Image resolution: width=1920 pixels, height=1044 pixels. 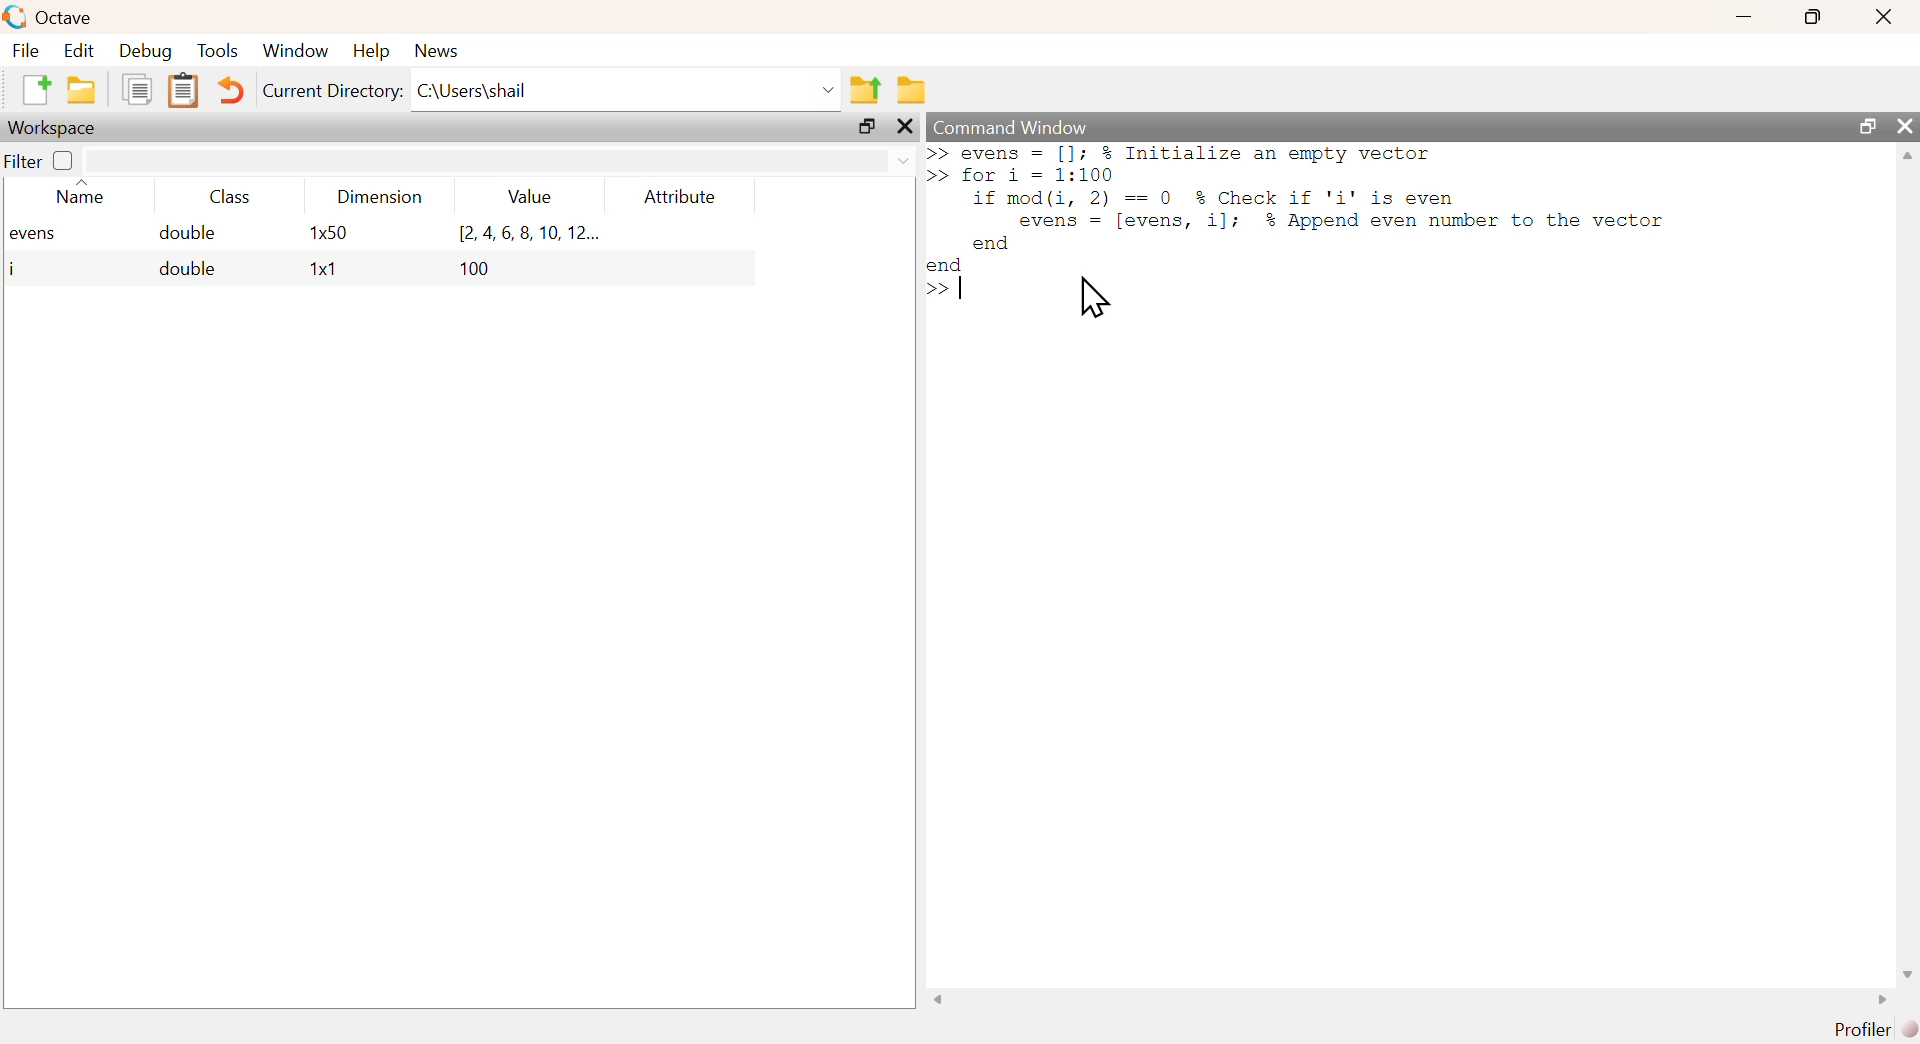 What do you see at coordinates (1906, 126) in the screenshot?
I see `close` at bounding box center [1906, 126].